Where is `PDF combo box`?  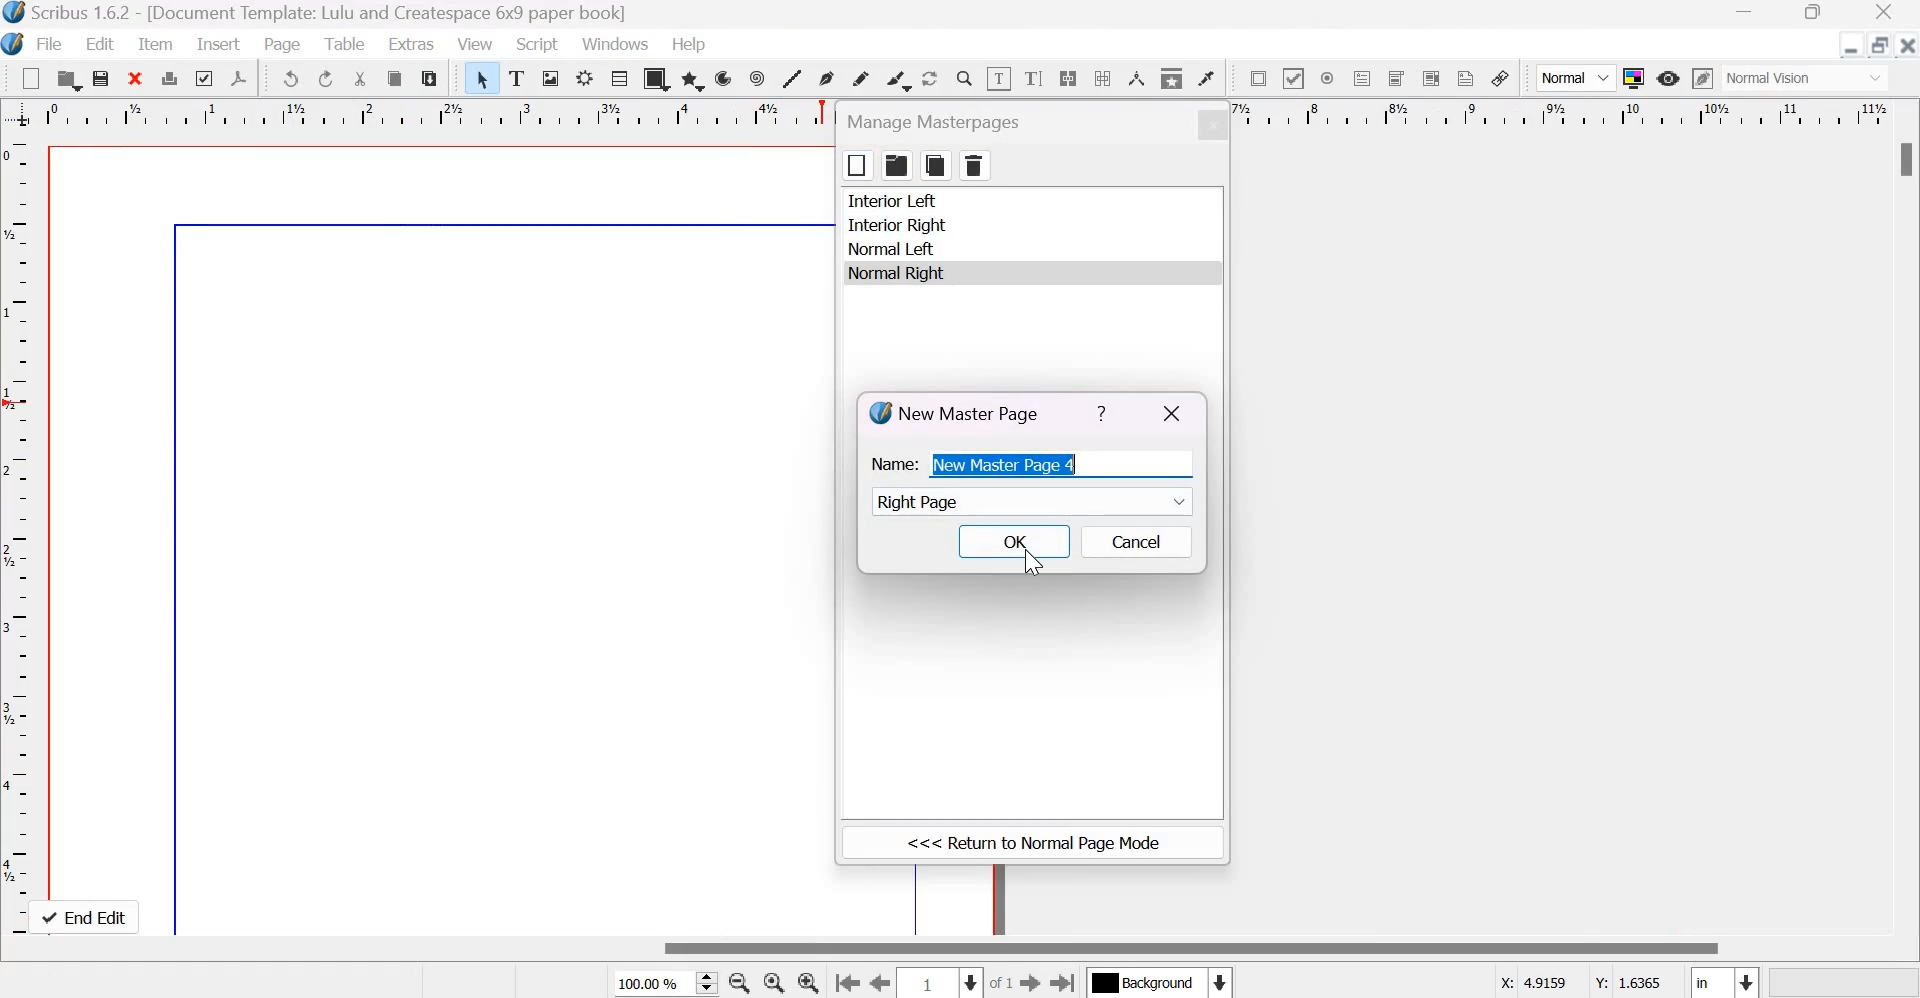
PDF combo box is located at coordinates (1396, 79).